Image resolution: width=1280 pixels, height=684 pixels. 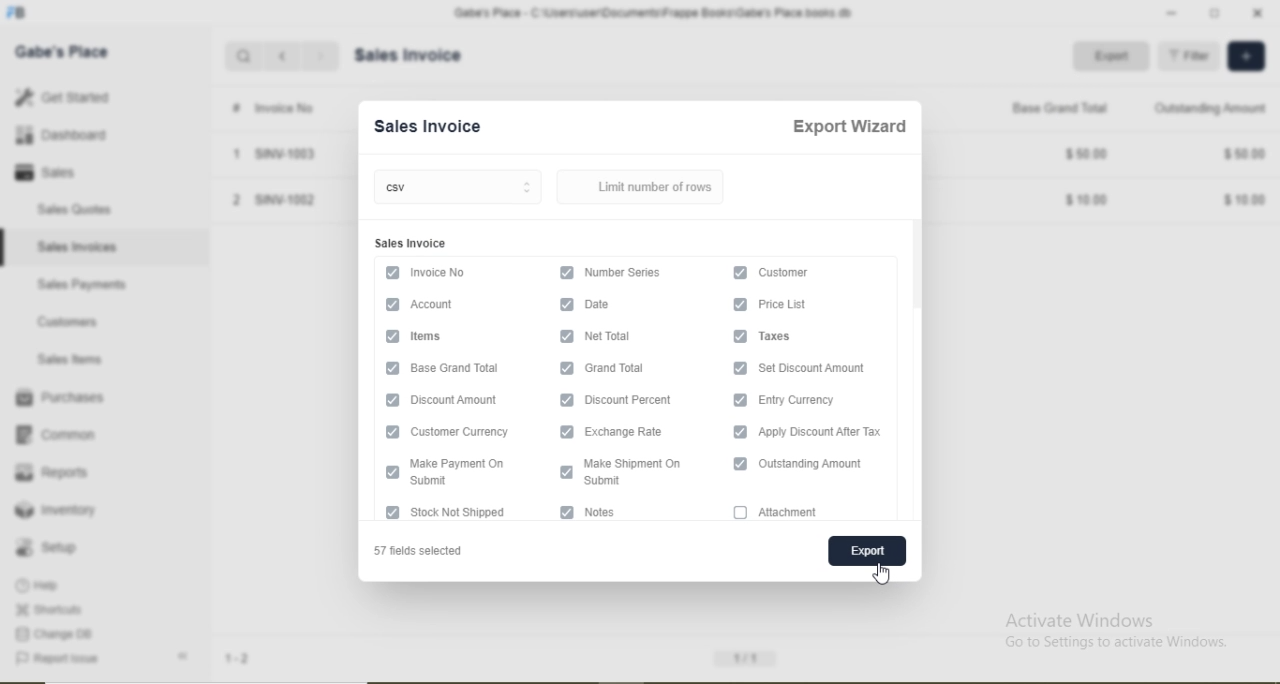 I want to click on Report Issue «, so click(x=106, y=659).